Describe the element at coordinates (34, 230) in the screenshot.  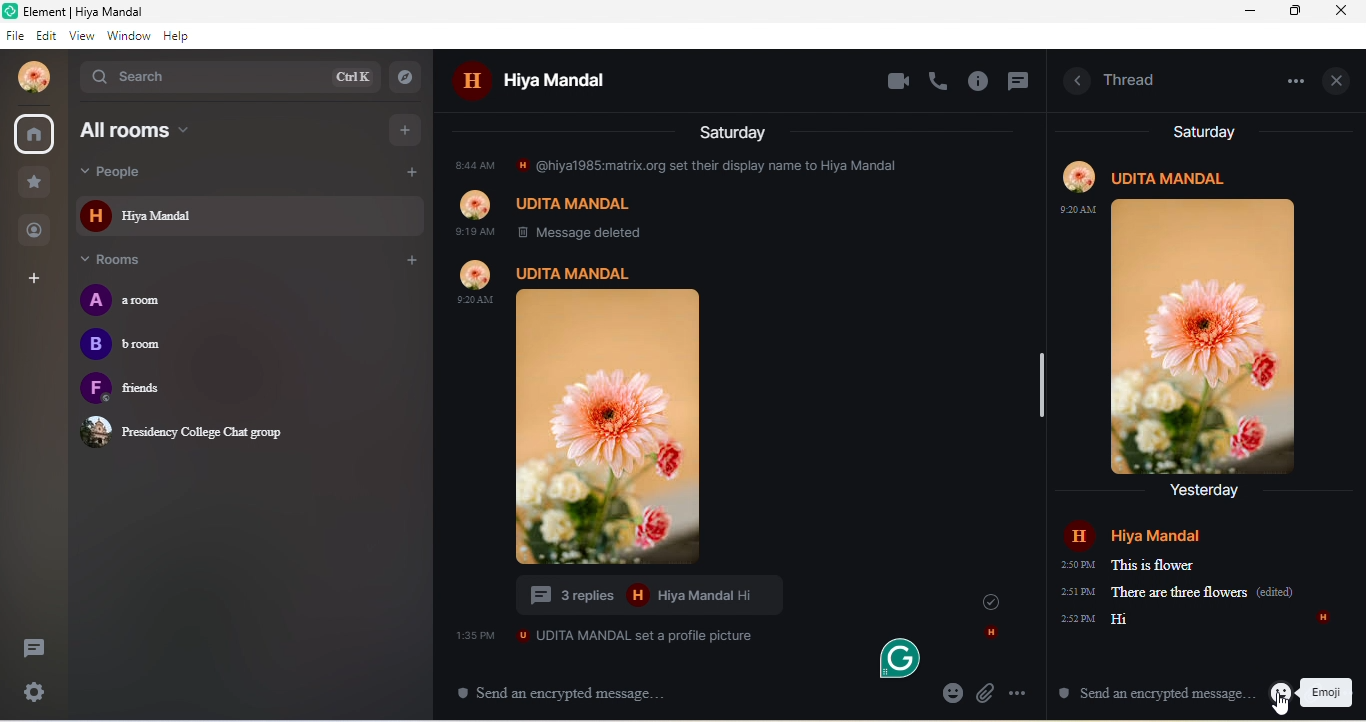
I see `People` at that location.